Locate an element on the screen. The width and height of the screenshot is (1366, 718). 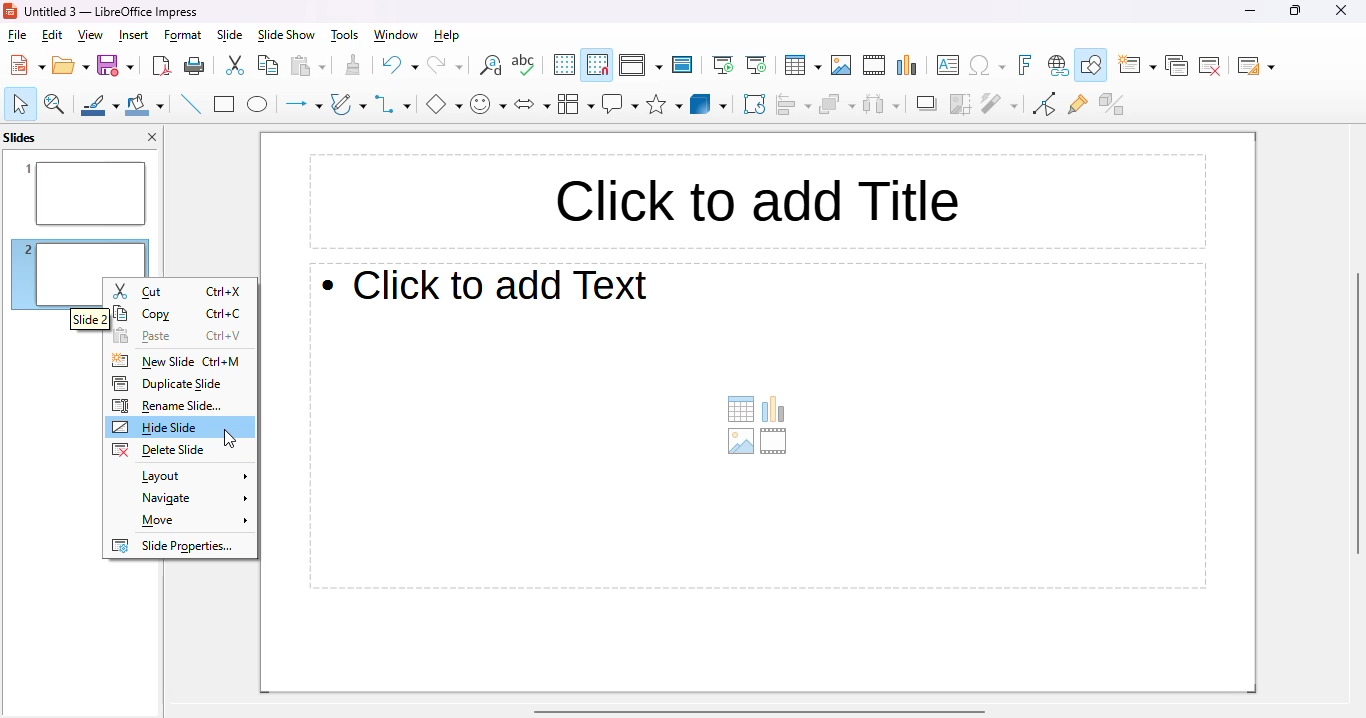
insert chart is located at coordinates (774, 408).